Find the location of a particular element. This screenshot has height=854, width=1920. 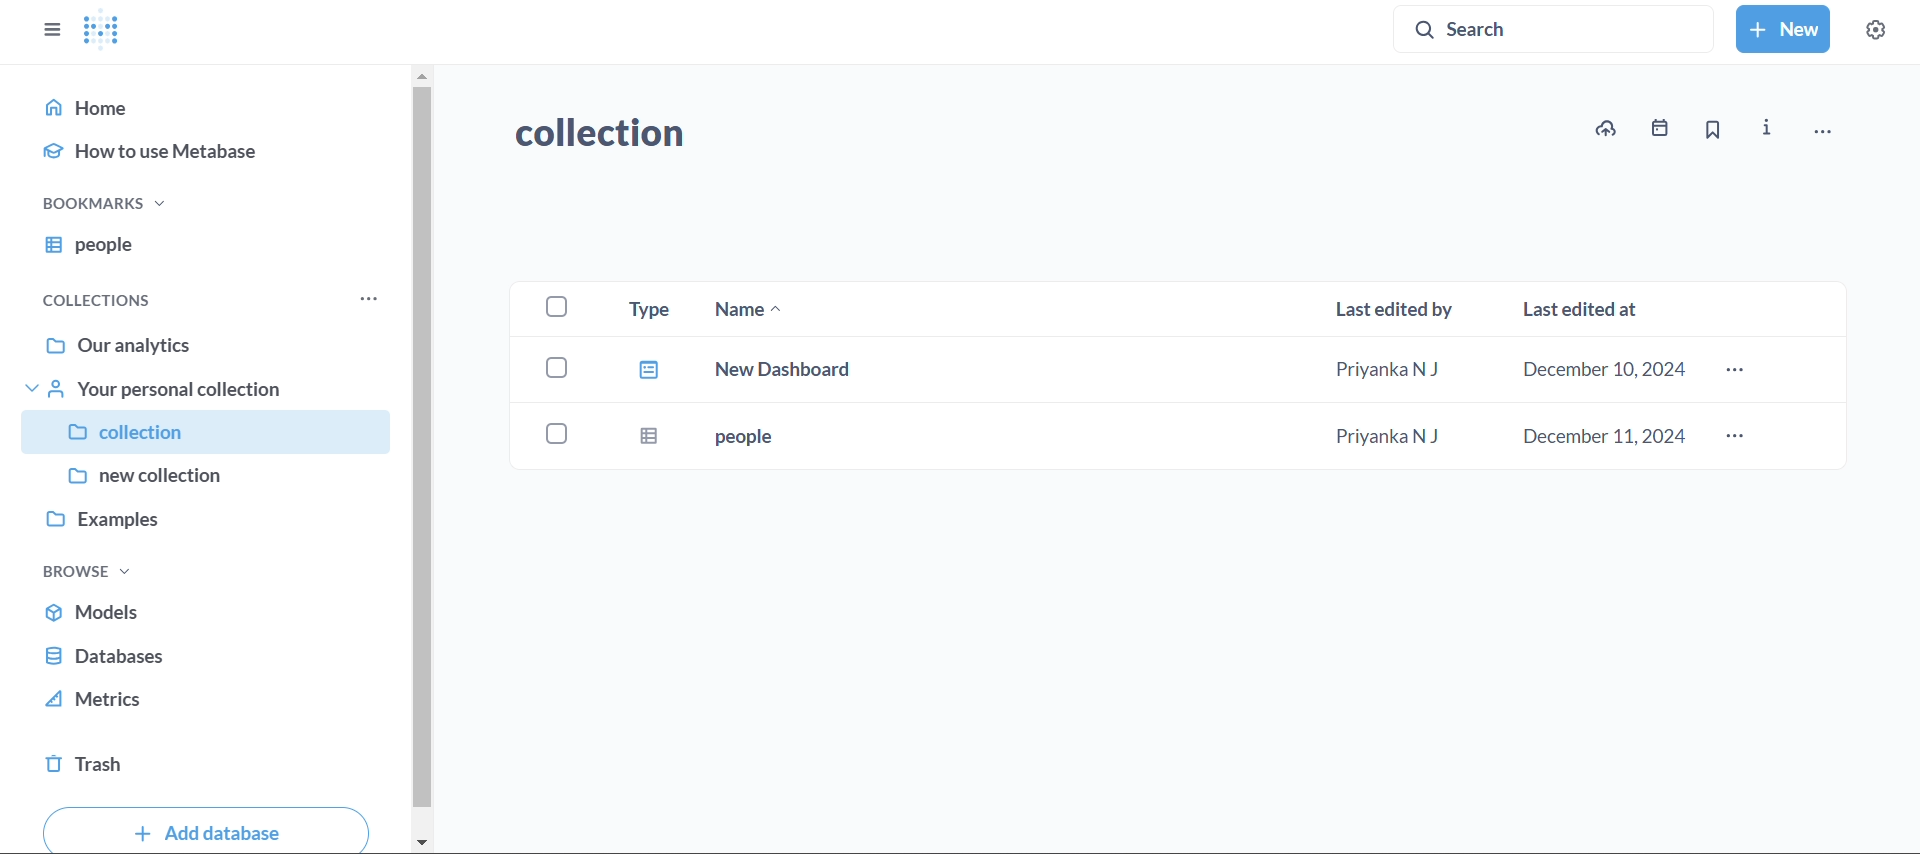

settings is located at coordinates (1876, 27).